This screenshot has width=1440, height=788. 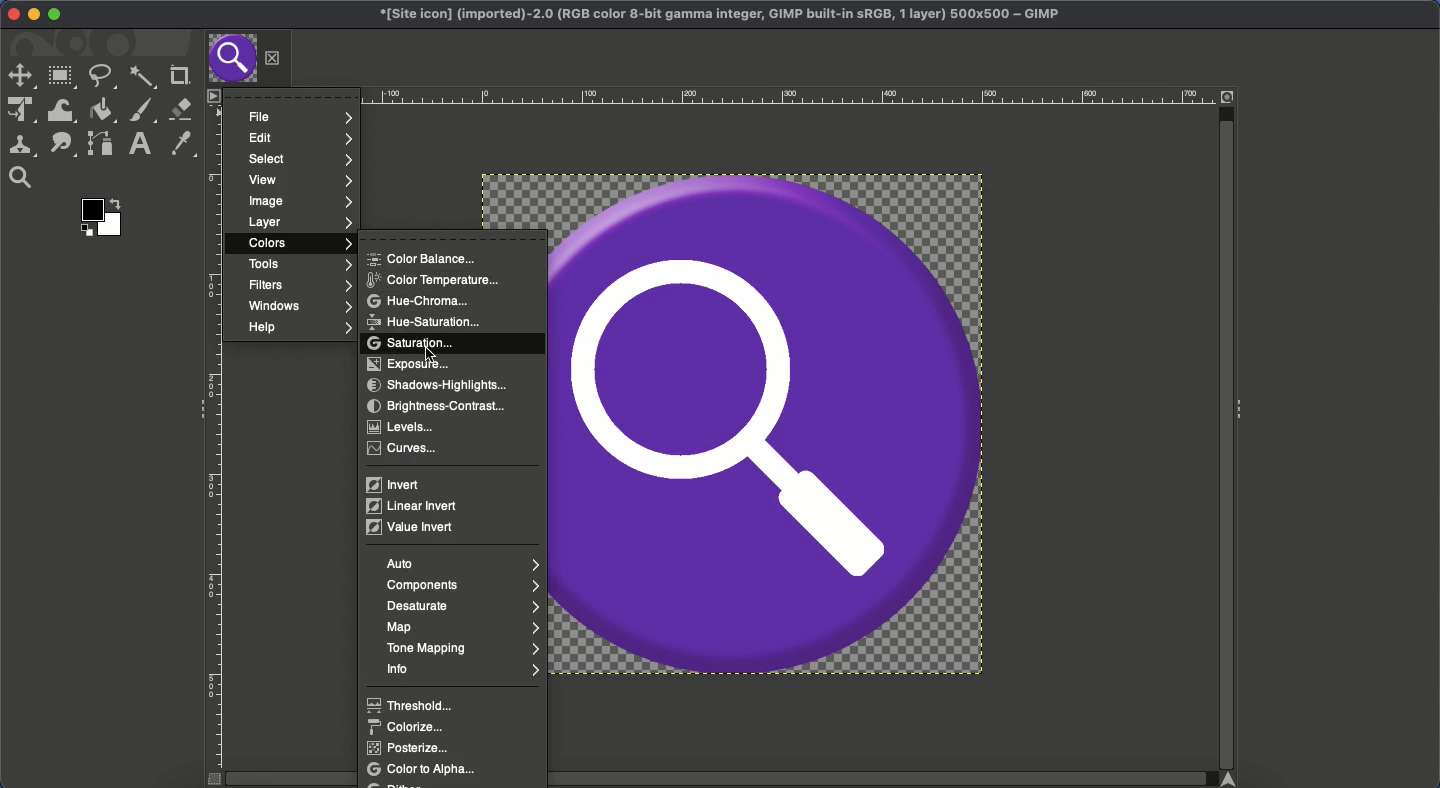 I want to click on File, so click(x=302, y=118).